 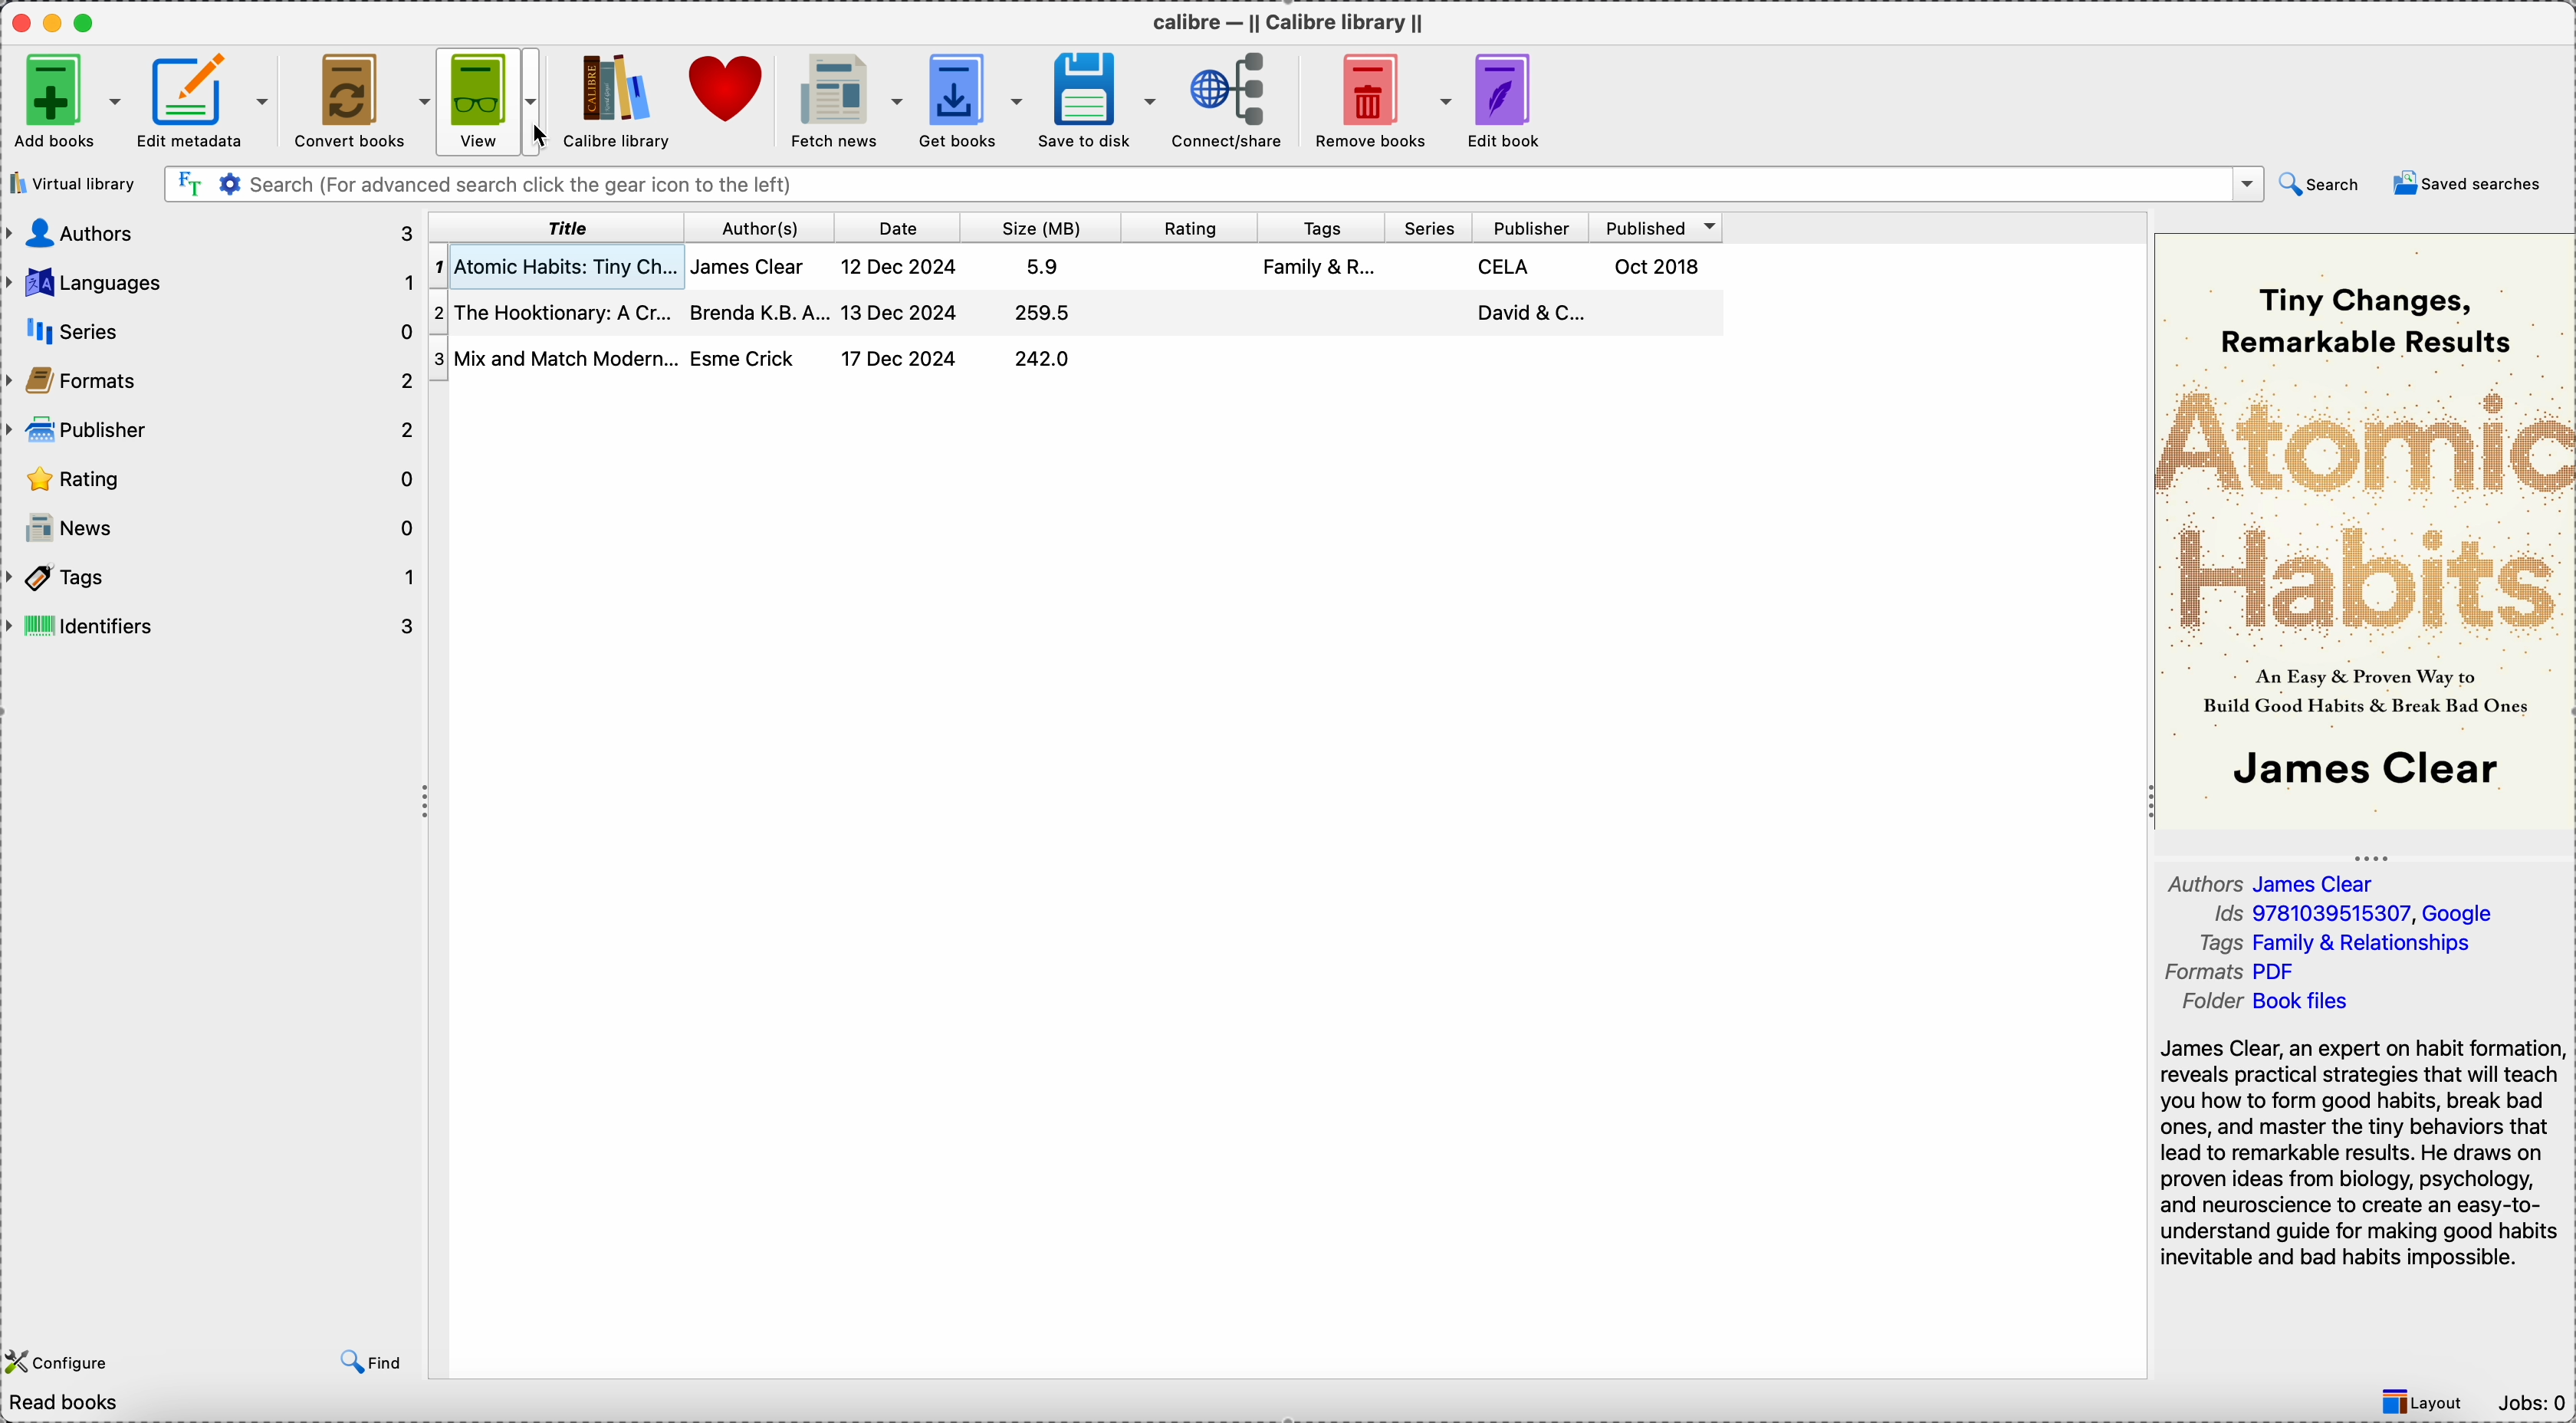 What do you see at coordinates (2247, 974) in the screenshot?
I see `Formats PDF` at bounding box center [2247, 974].